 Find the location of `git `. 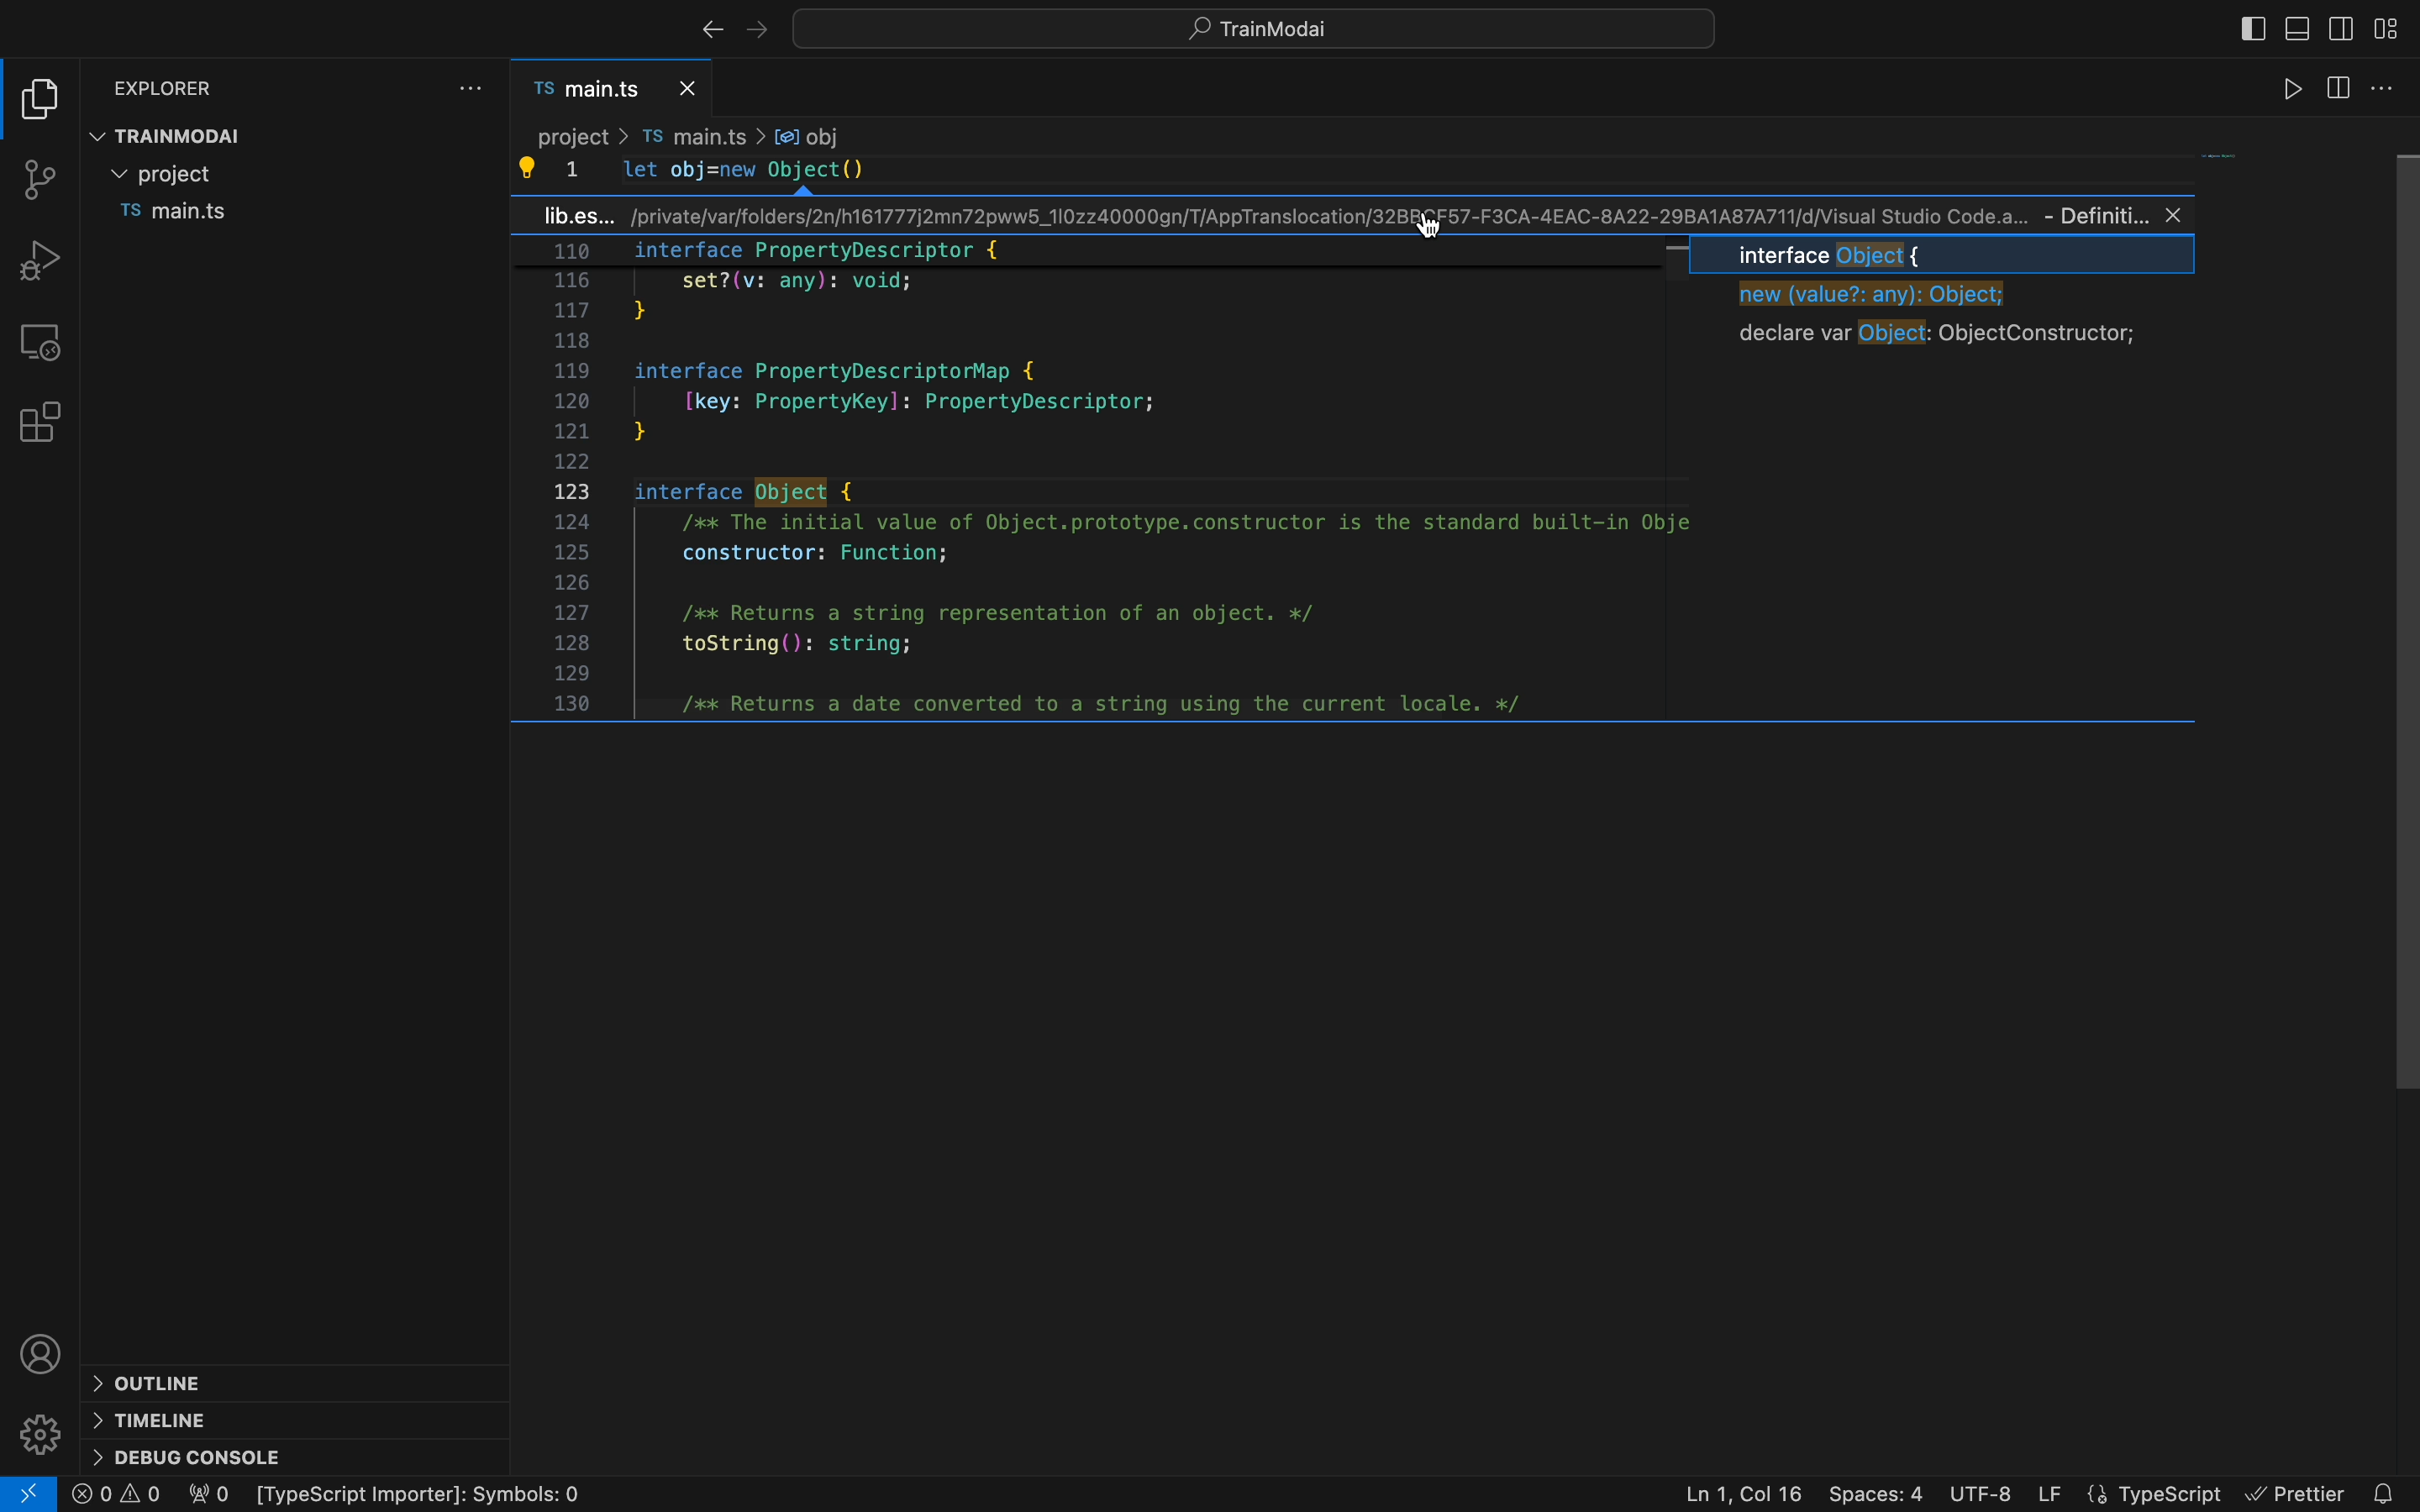

git  is located at coordinates (41, 176).